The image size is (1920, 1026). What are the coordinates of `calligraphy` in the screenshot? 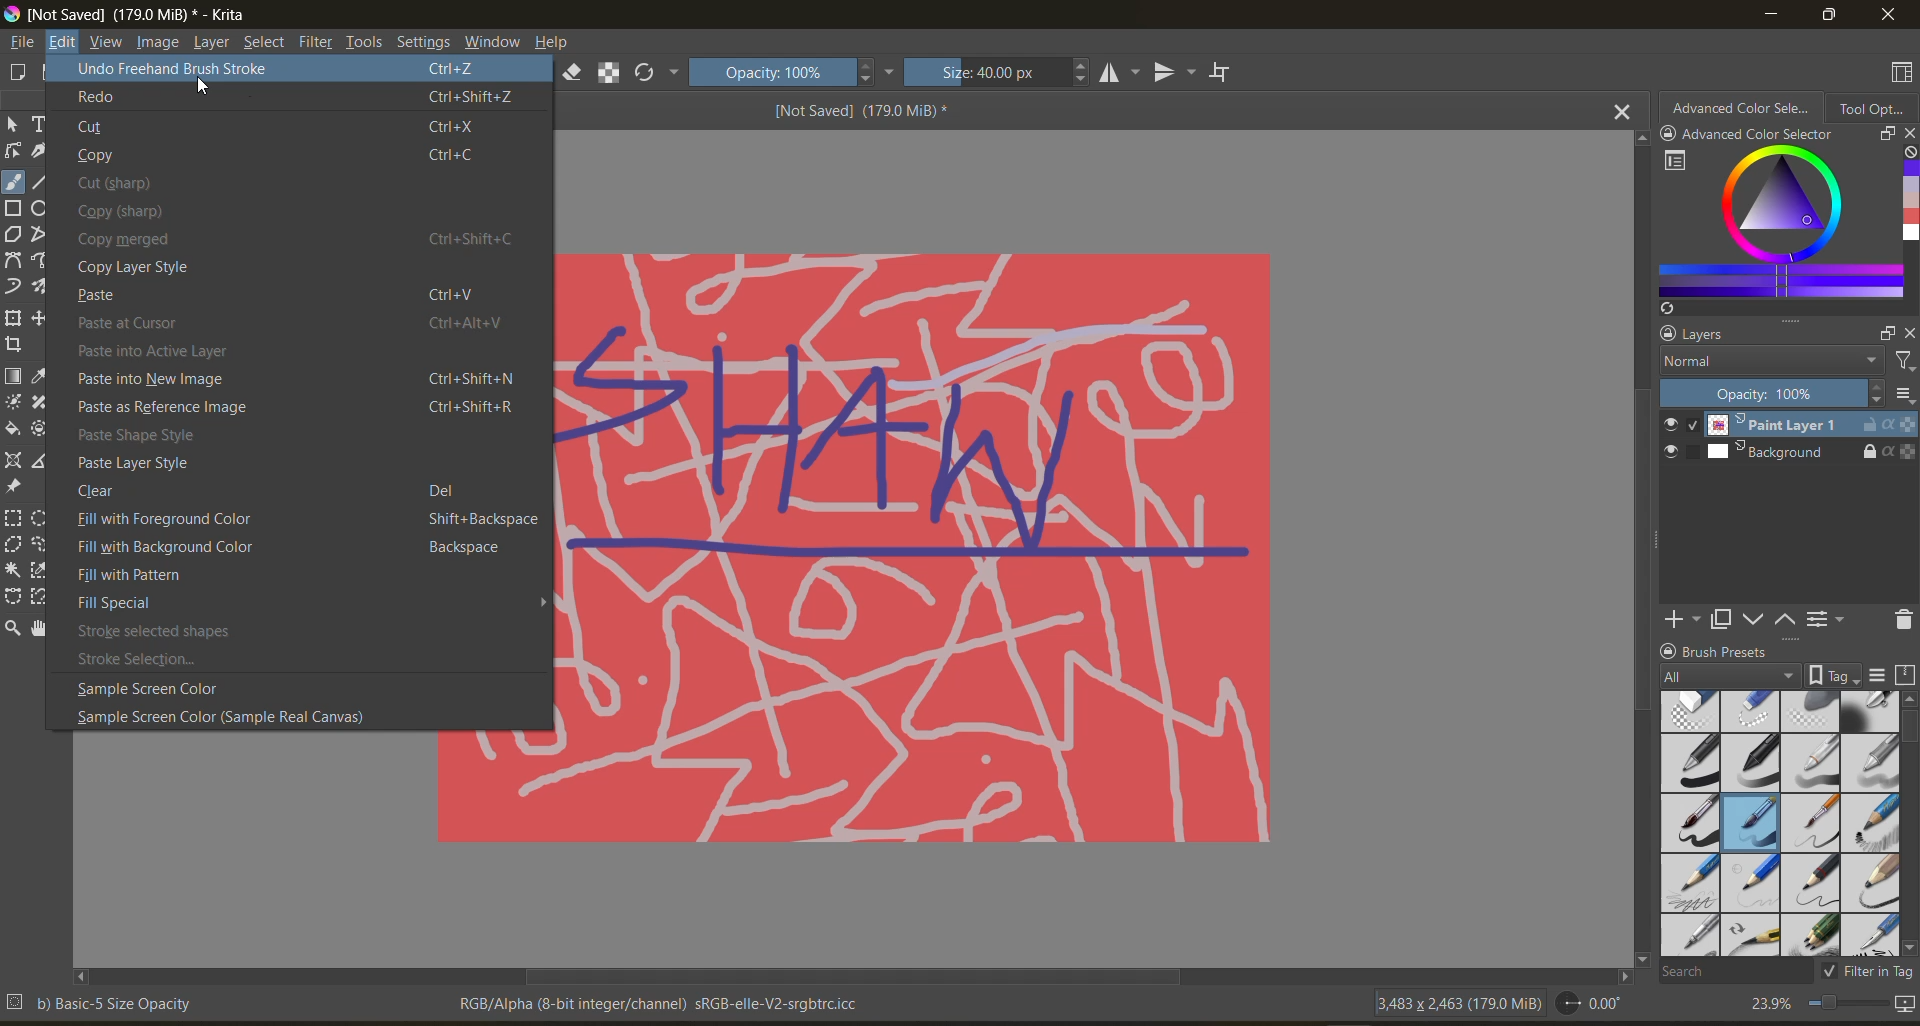 It's located at (41, 150).